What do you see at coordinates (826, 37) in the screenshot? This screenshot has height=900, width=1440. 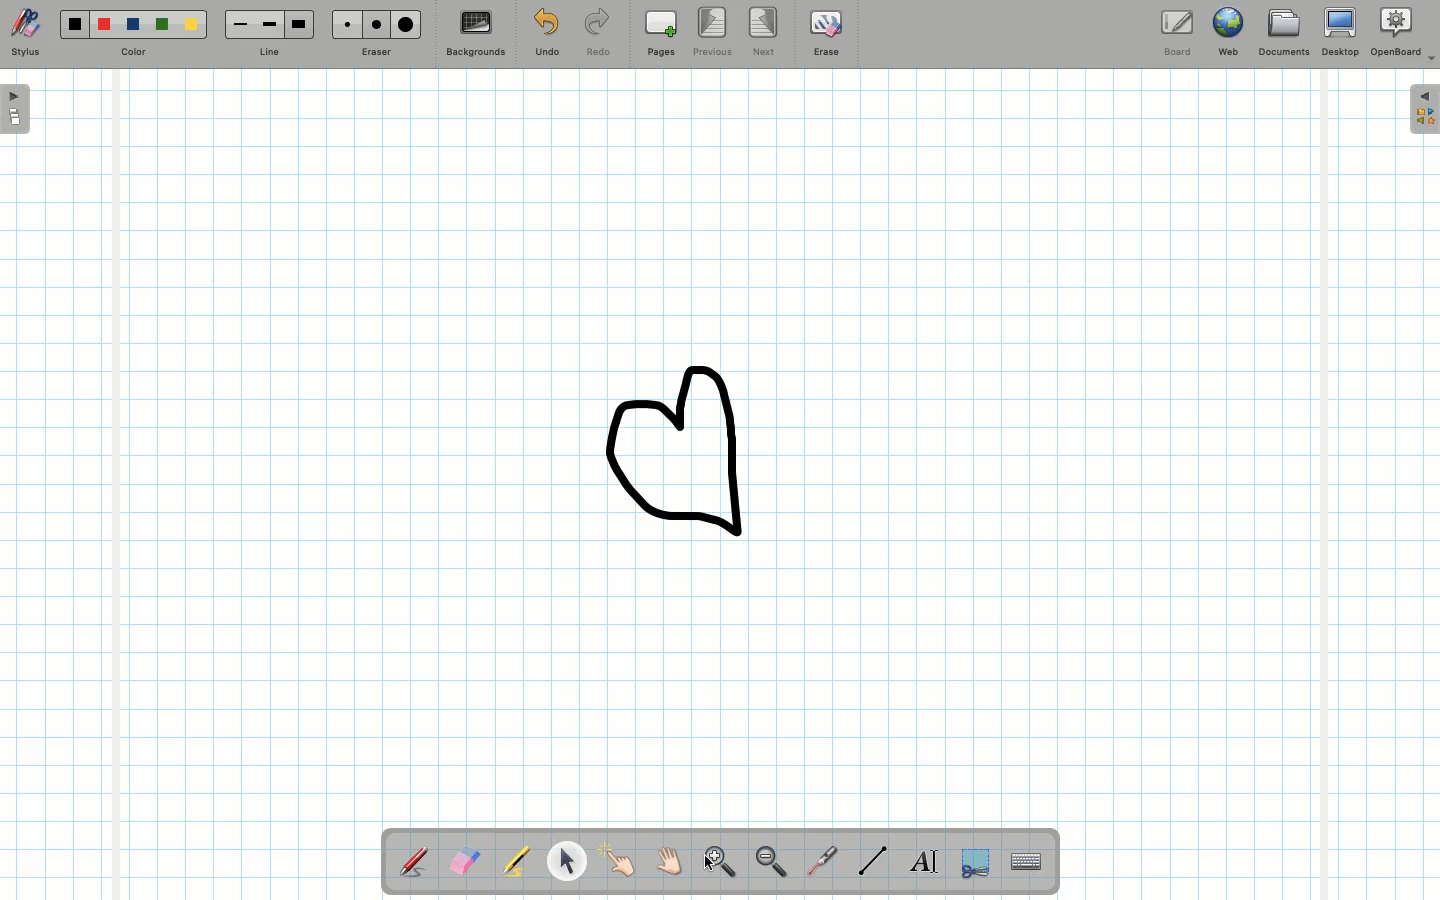 I see `Erase` at bounding box center [826, 37].